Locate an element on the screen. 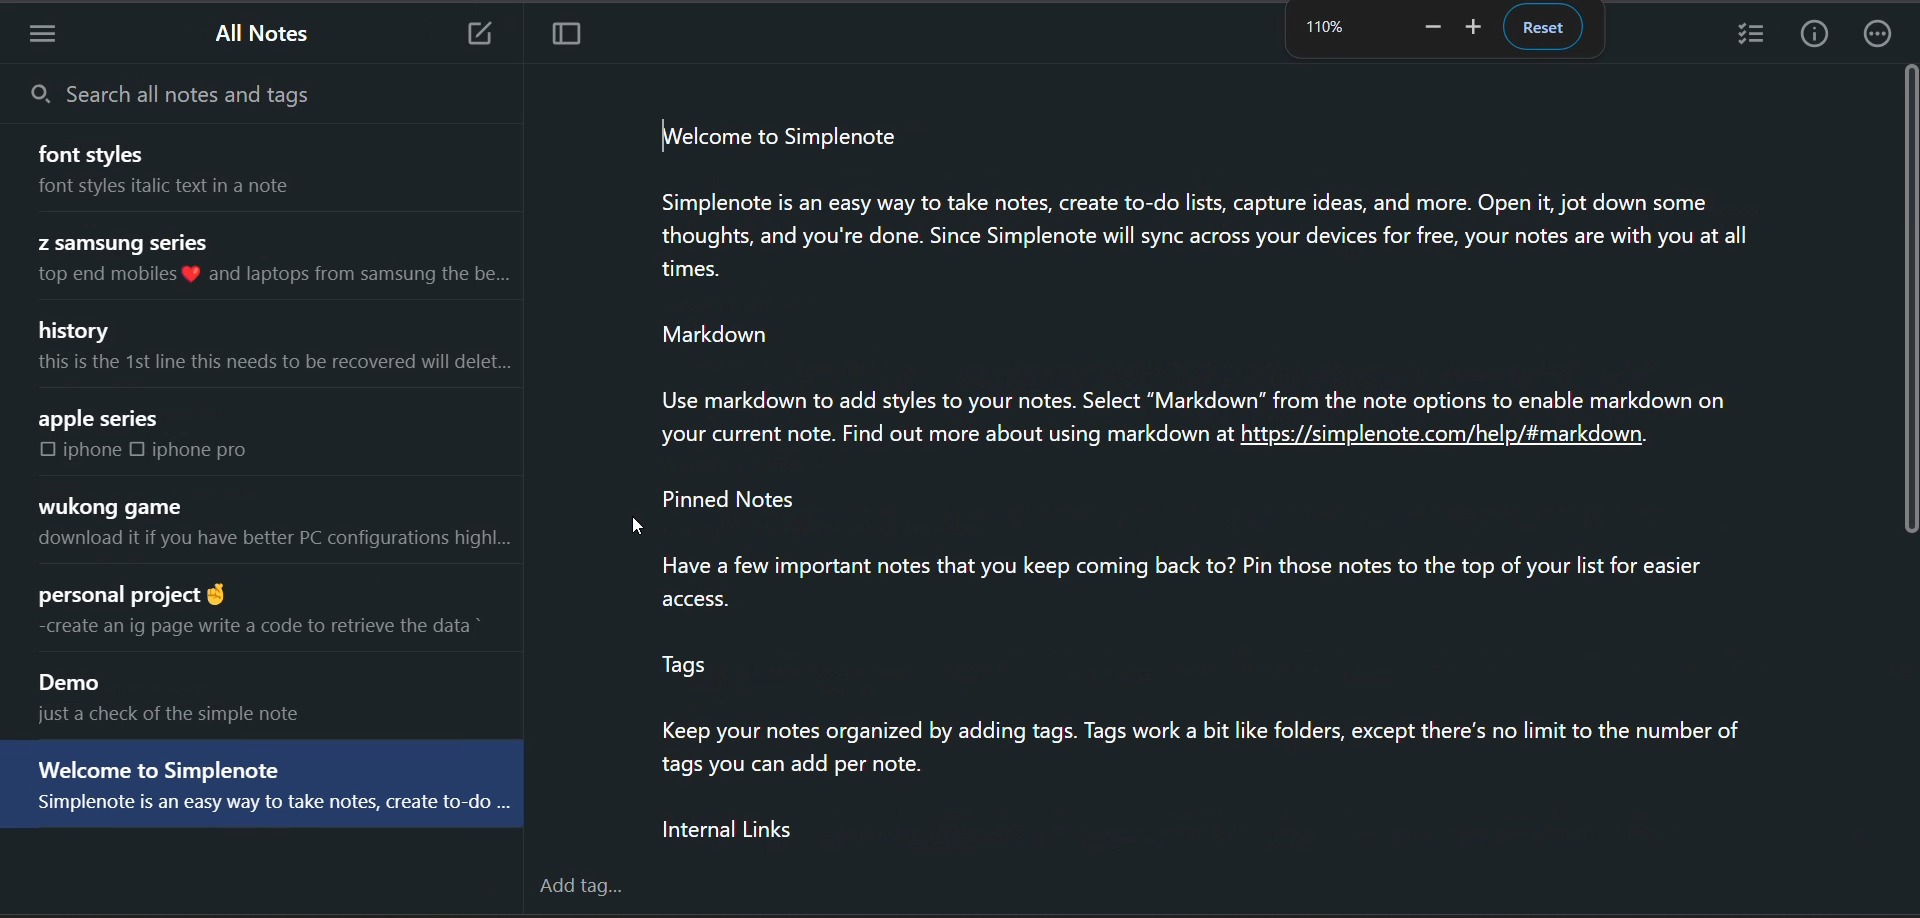 This screenshot has width=1920, height=918. apple series is located at coordinates (99, 419).